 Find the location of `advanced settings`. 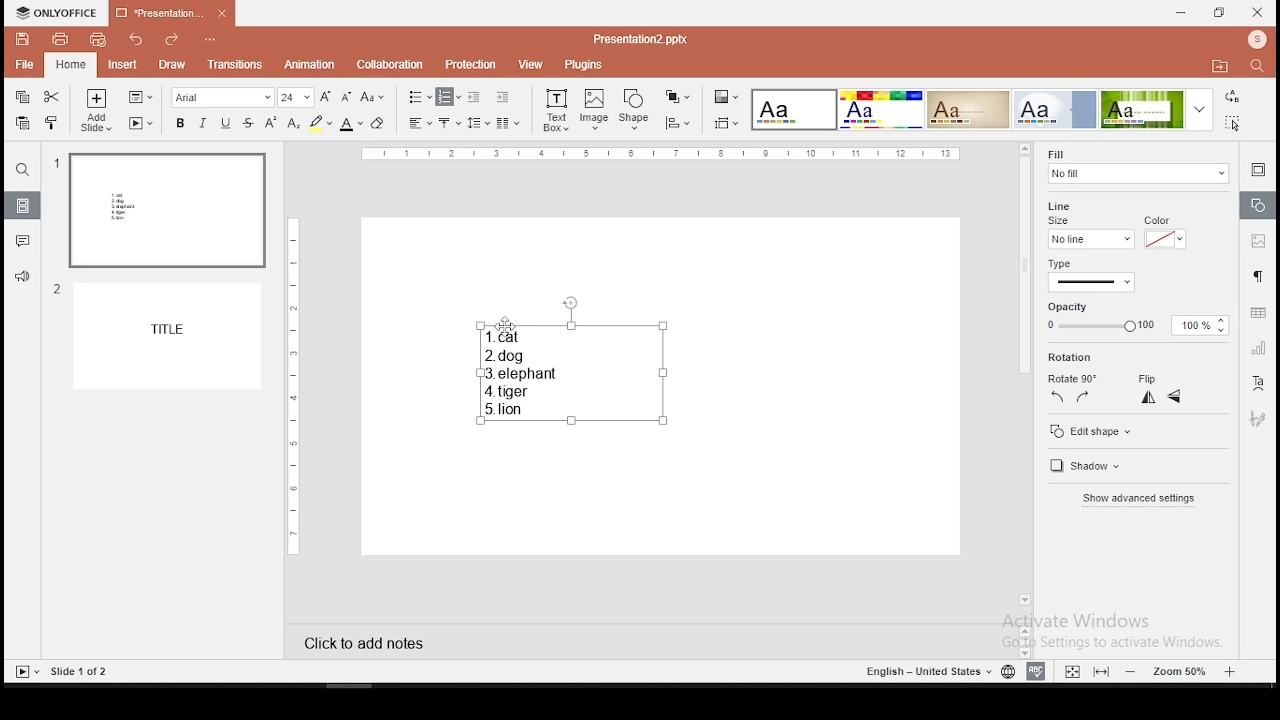

advanced settings is located at coordinates (1144, 499).